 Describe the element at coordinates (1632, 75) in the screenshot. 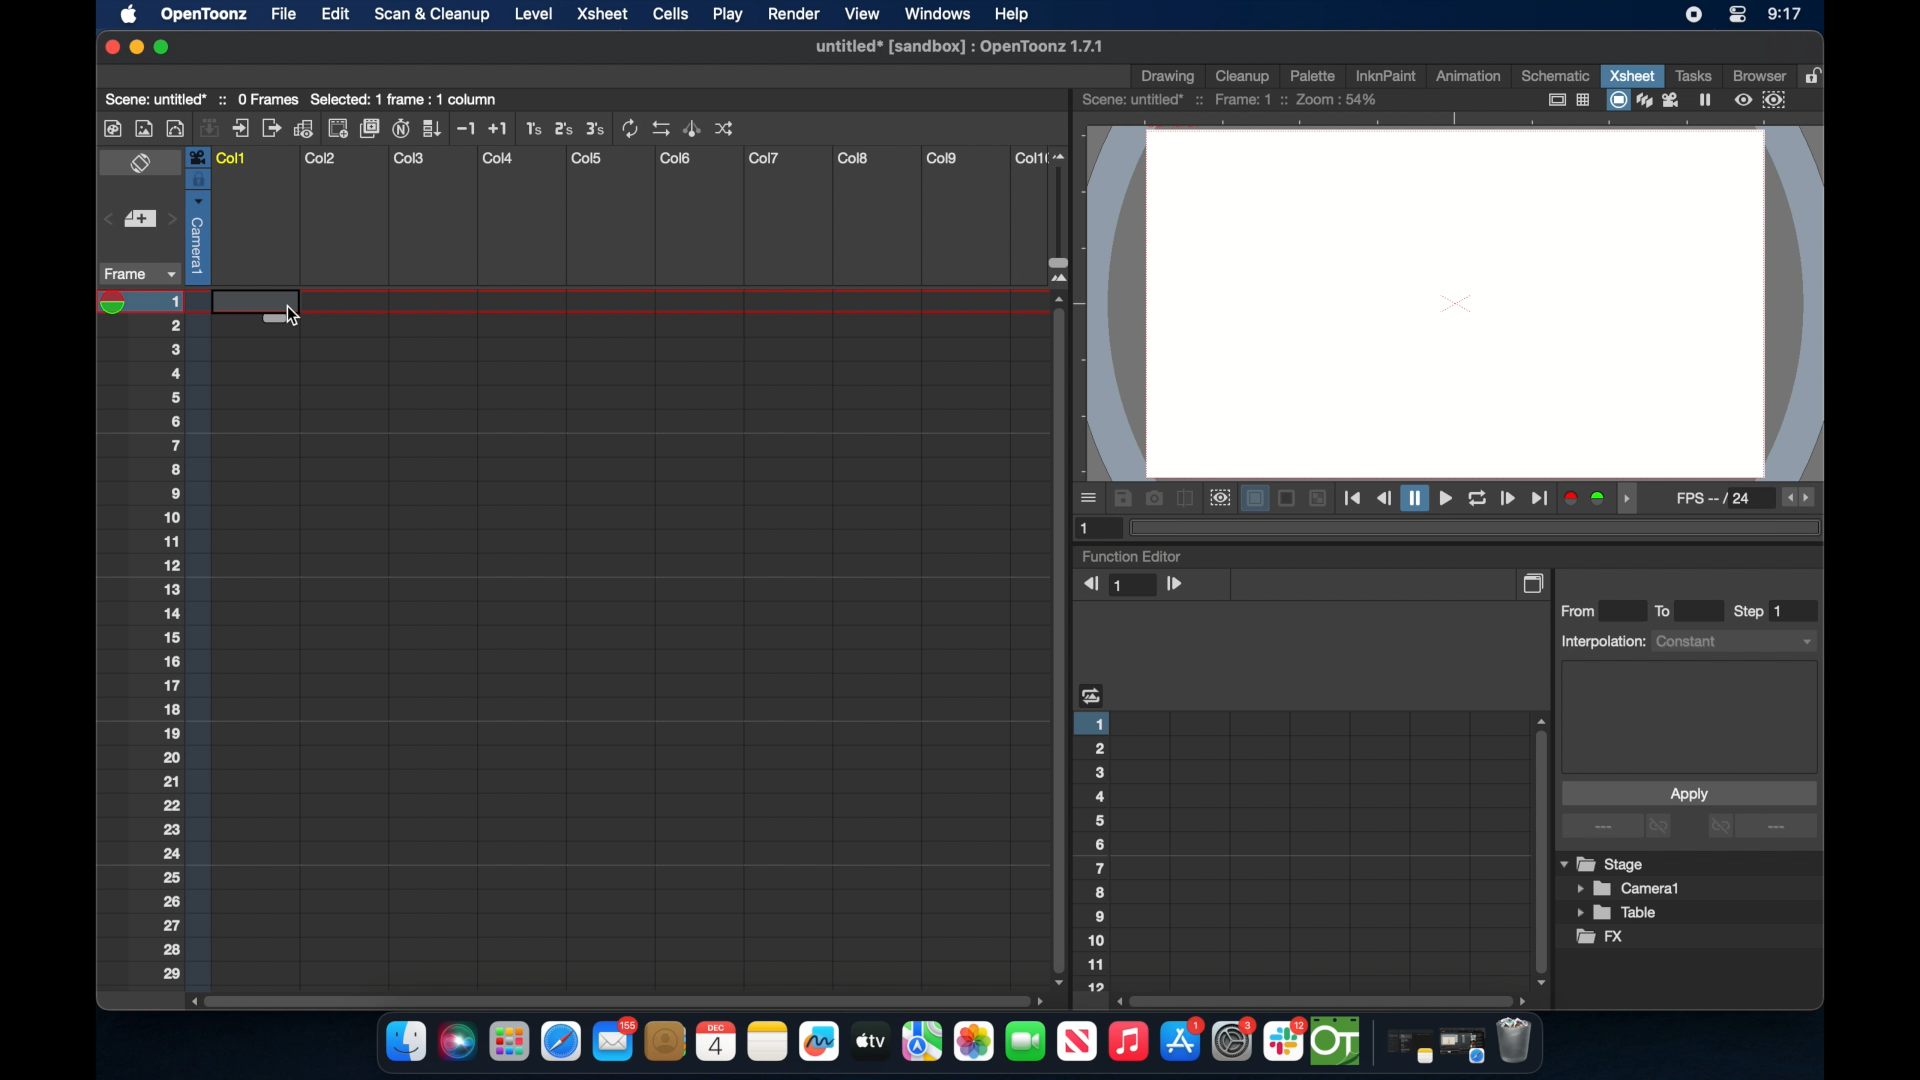

I see `xsheet` at that location.